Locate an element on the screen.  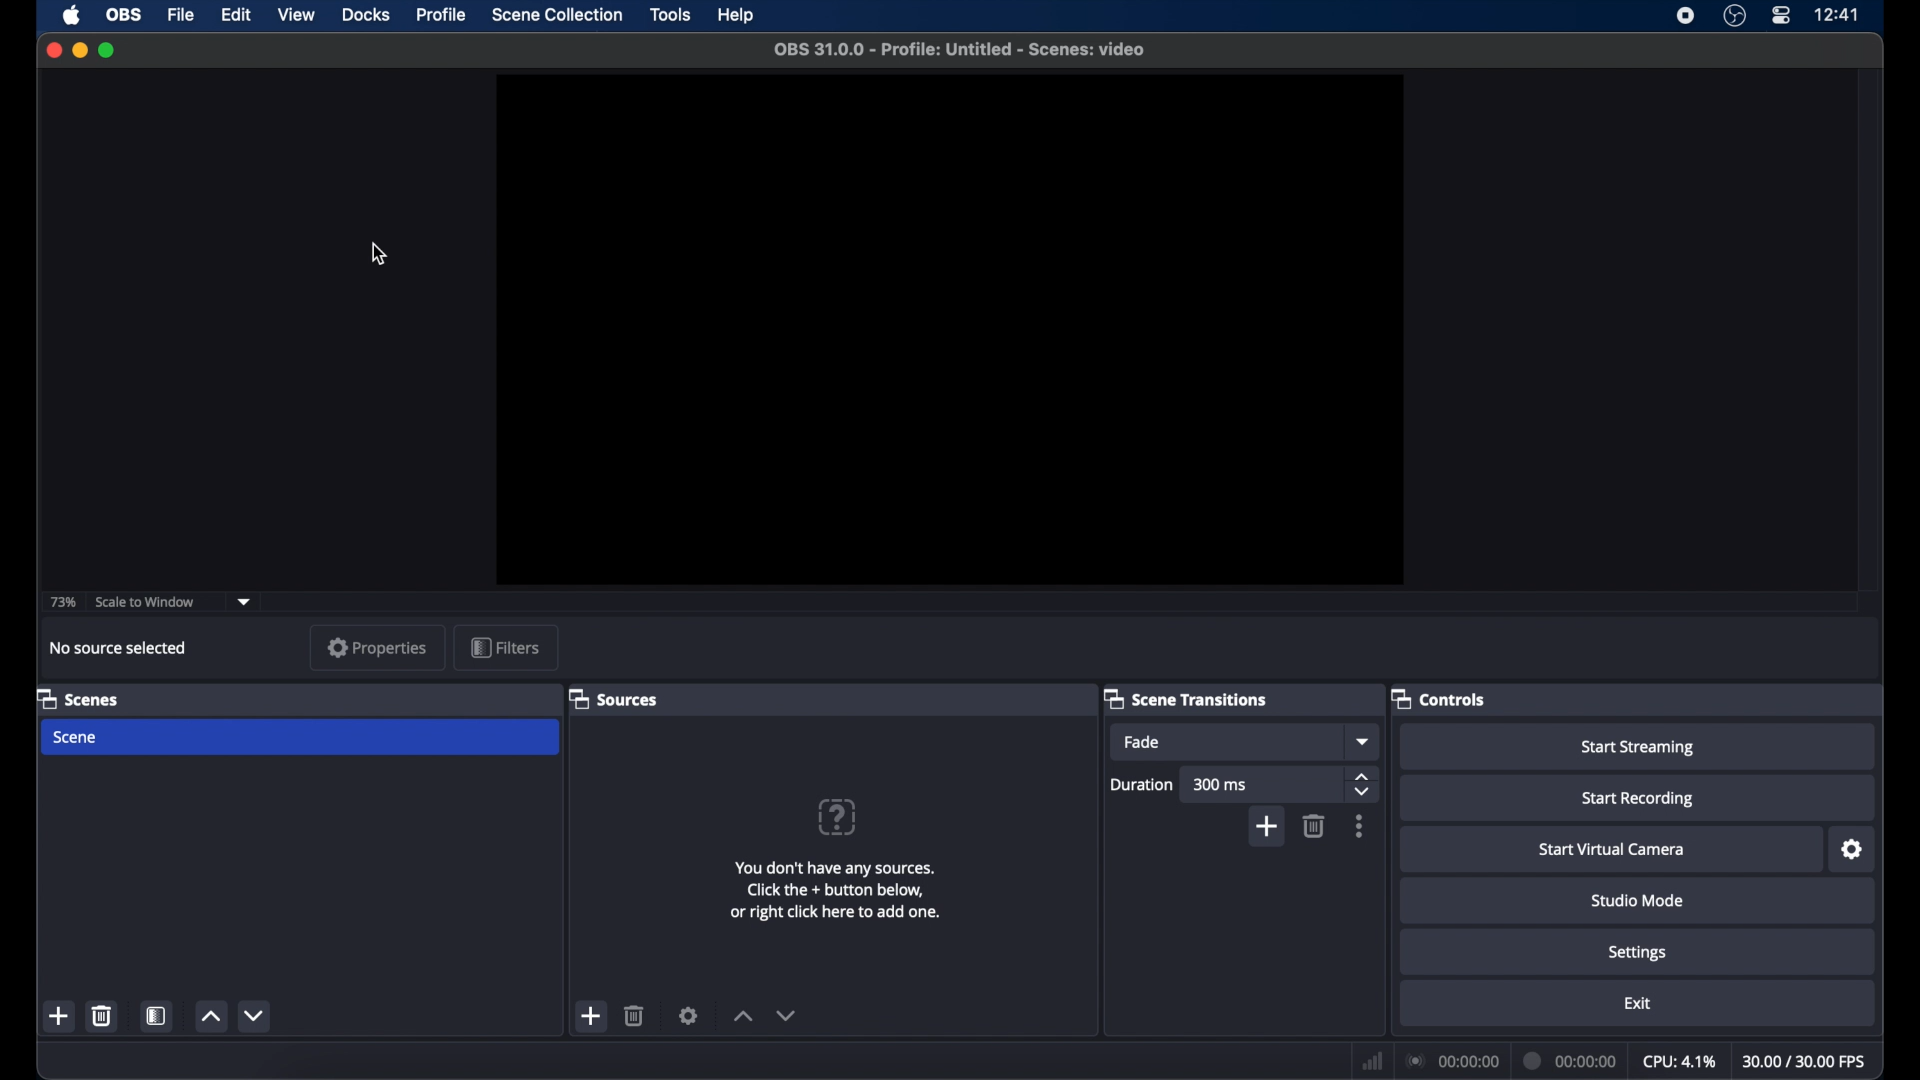
12:41 is located at coordinates (1838, 15).